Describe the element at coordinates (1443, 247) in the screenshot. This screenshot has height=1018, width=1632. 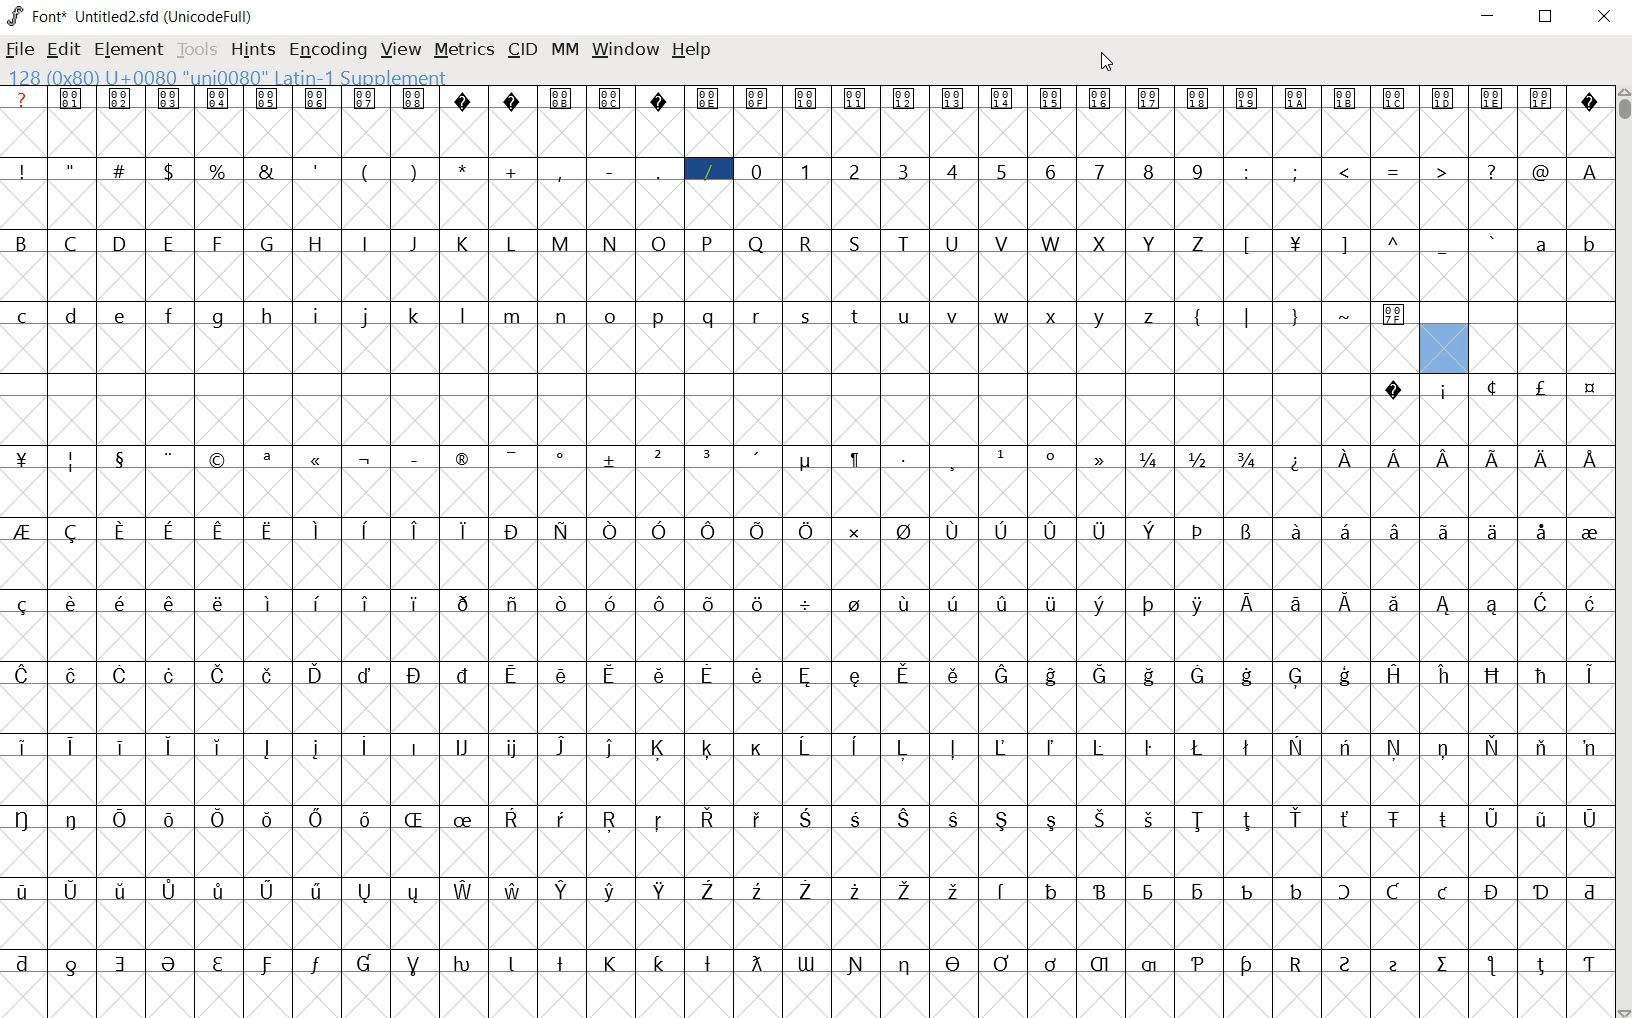
I see `glyph` at that location.